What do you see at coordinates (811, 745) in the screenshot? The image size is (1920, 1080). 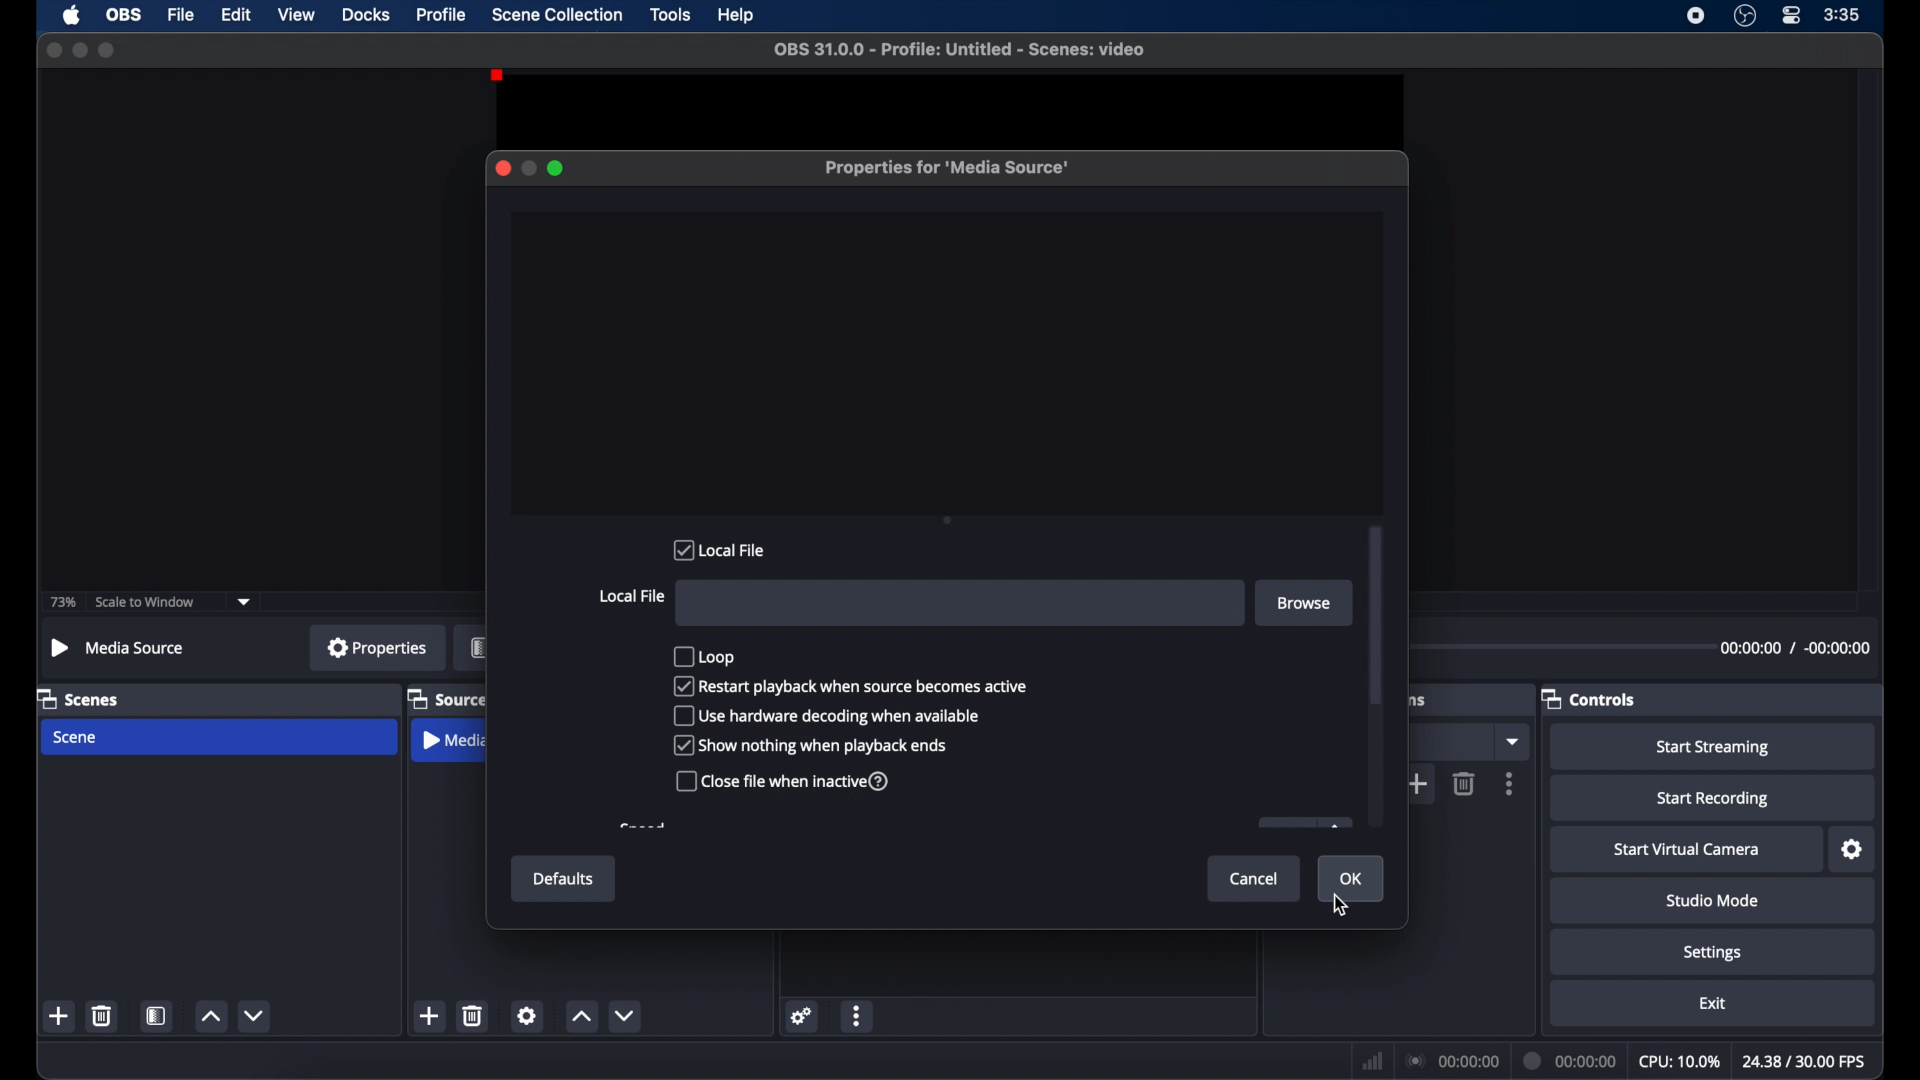 I see `checkbox` at bounding box center [811, 745].